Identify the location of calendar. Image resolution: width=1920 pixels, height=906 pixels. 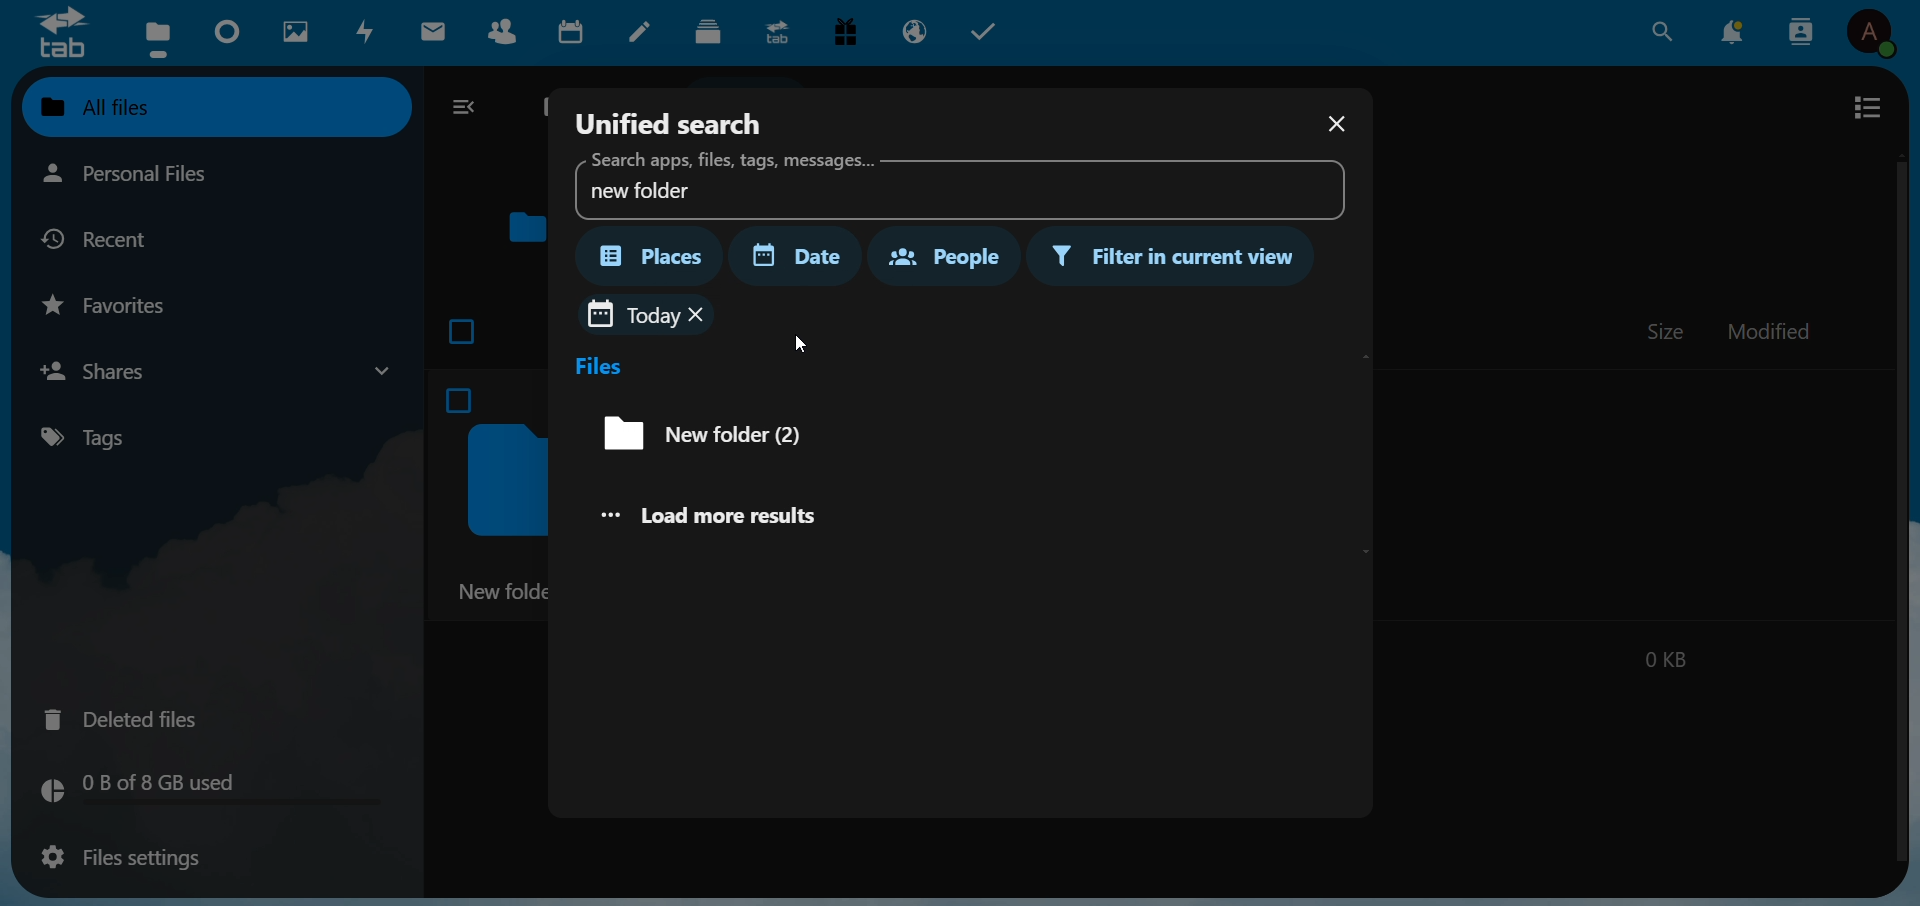
(576, 35).